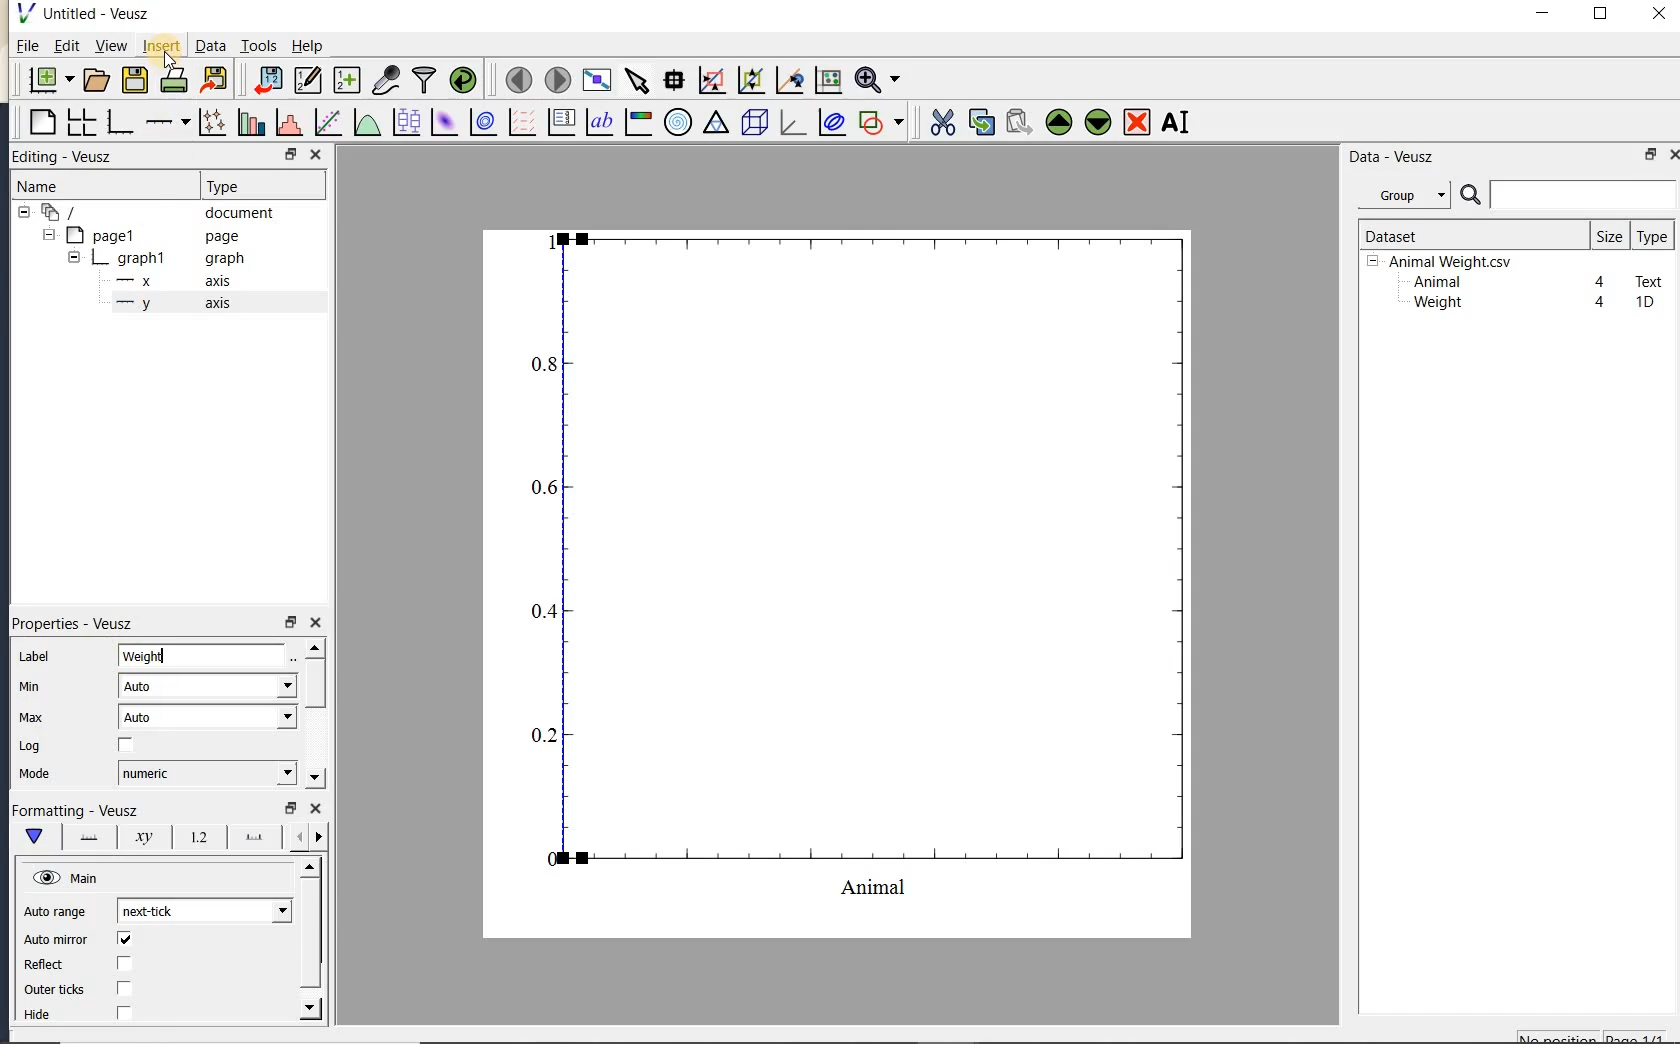 Image resolution: width=1680 pixels, height=1044 pixels. I want to click on polar graph, so click(677, 122).